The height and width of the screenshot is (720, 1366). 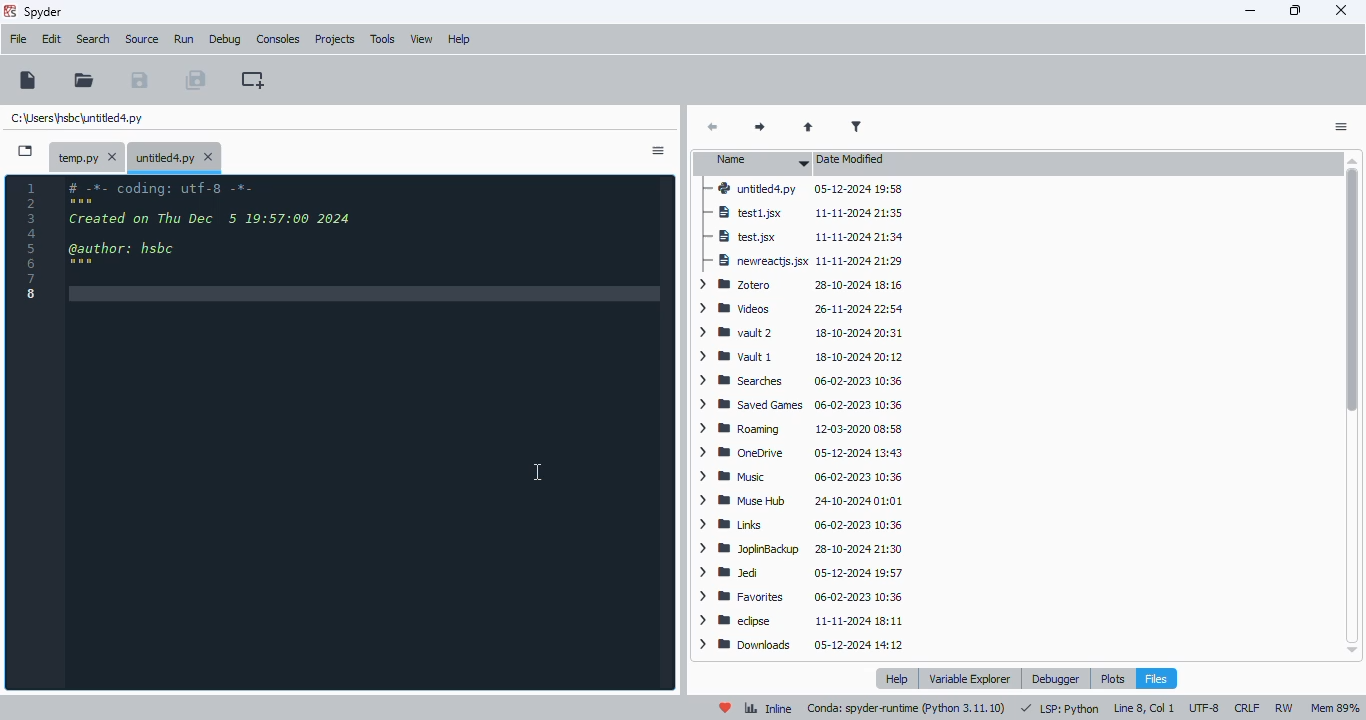 I want to click on save file, so click(x=139, y=79).